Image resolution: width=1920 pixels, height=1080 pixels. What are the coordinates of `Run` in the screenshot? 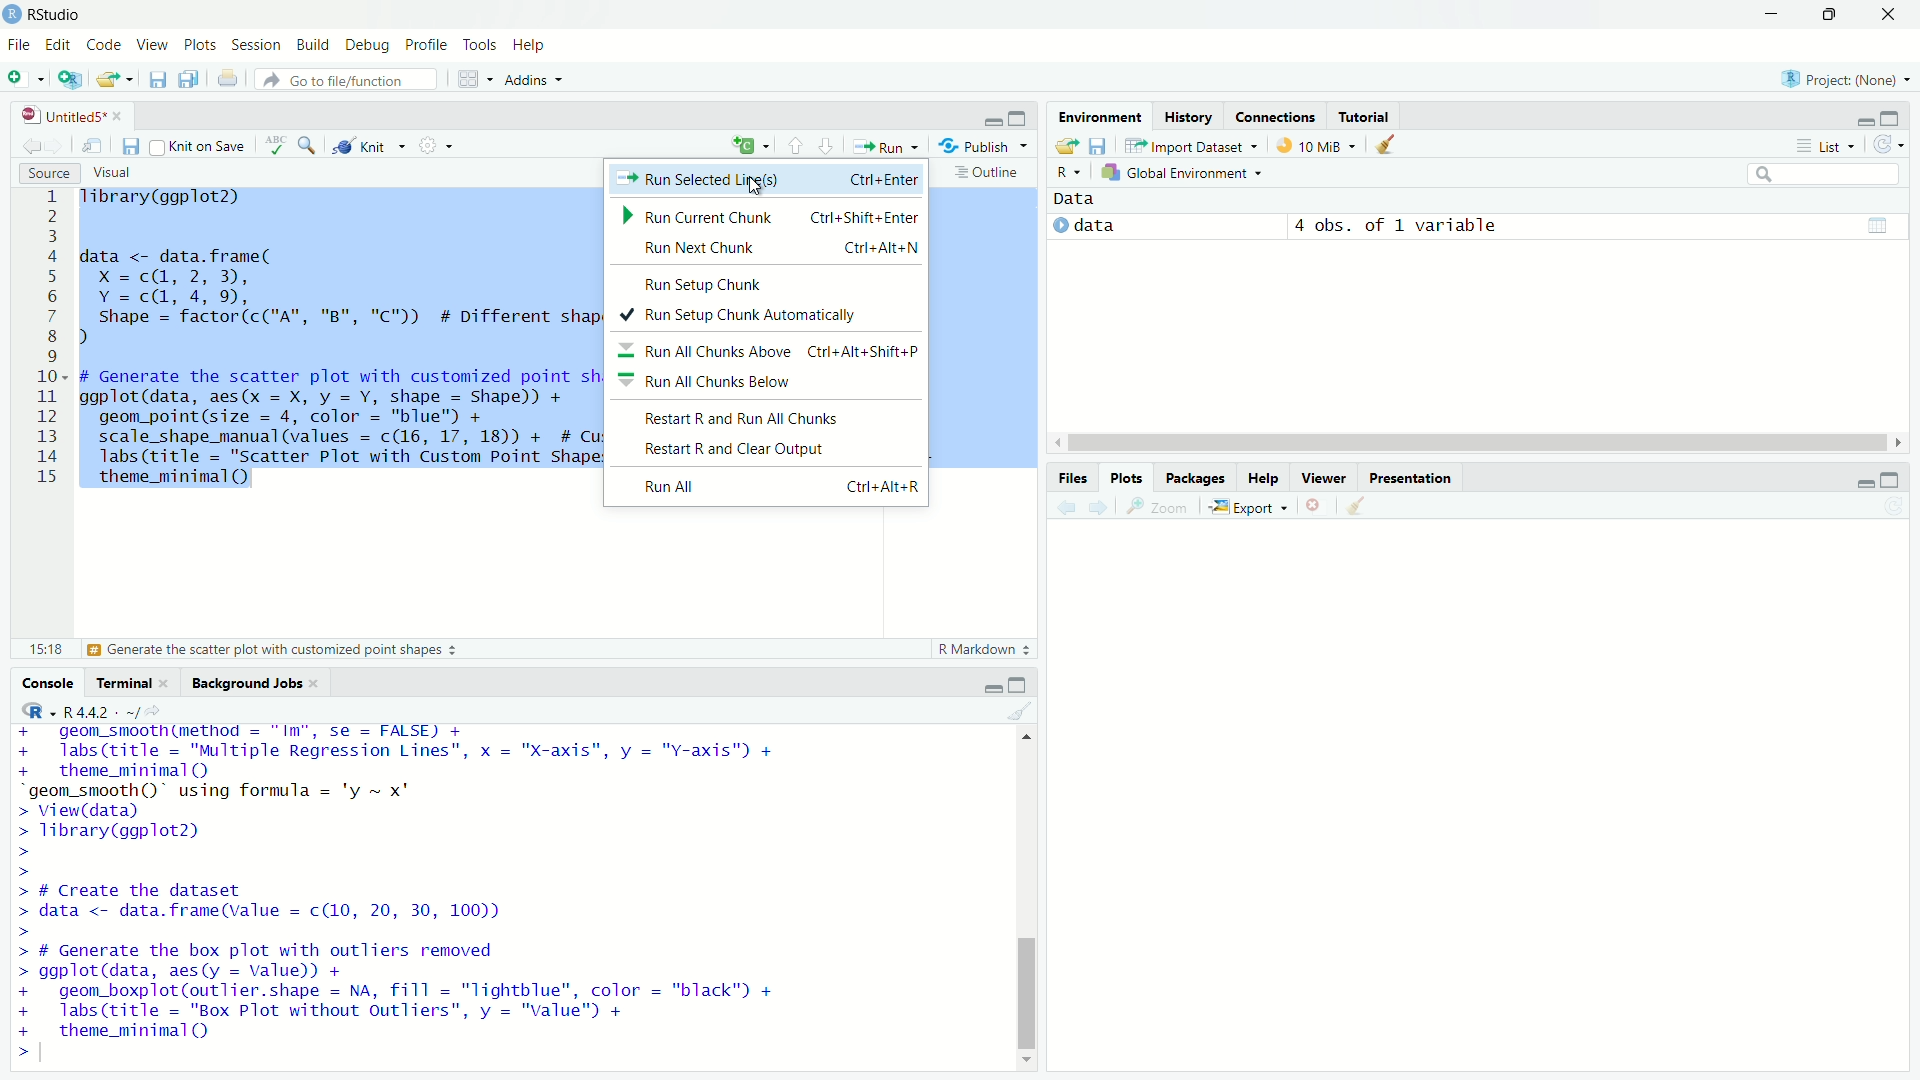 It's located at (886, 146).